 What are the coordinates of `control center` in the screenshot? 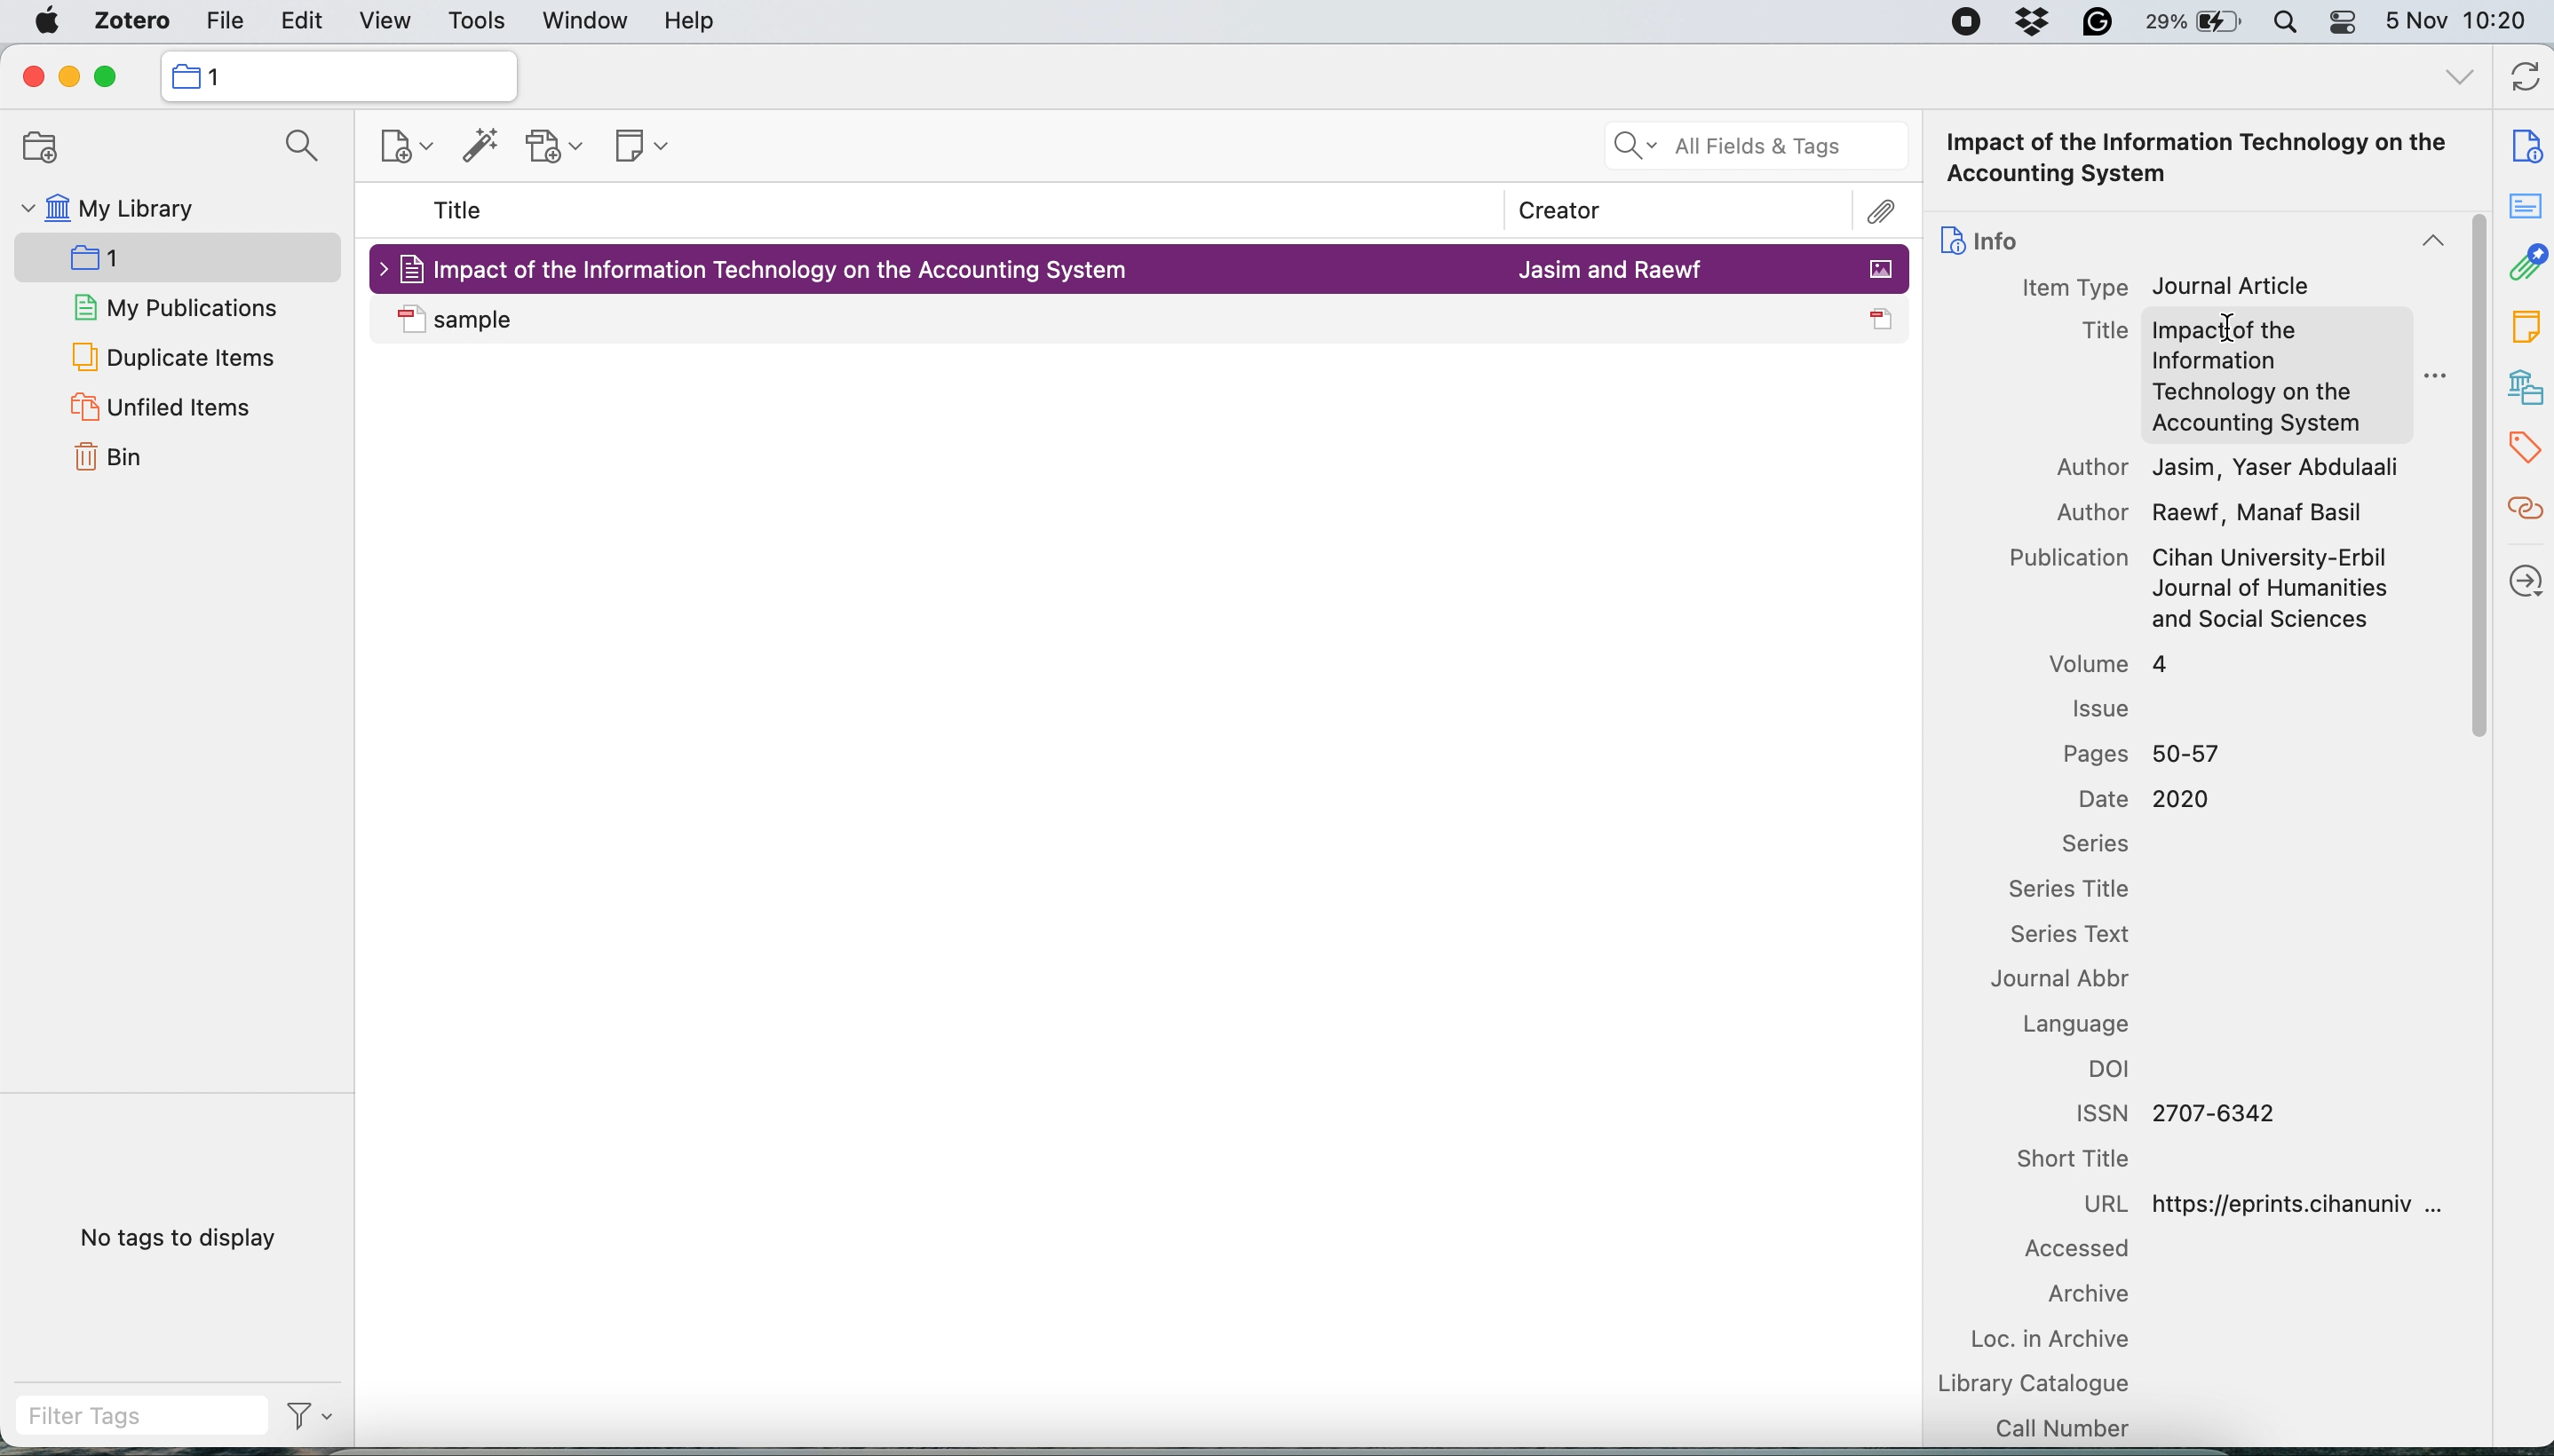 It's located at (2347, 25).